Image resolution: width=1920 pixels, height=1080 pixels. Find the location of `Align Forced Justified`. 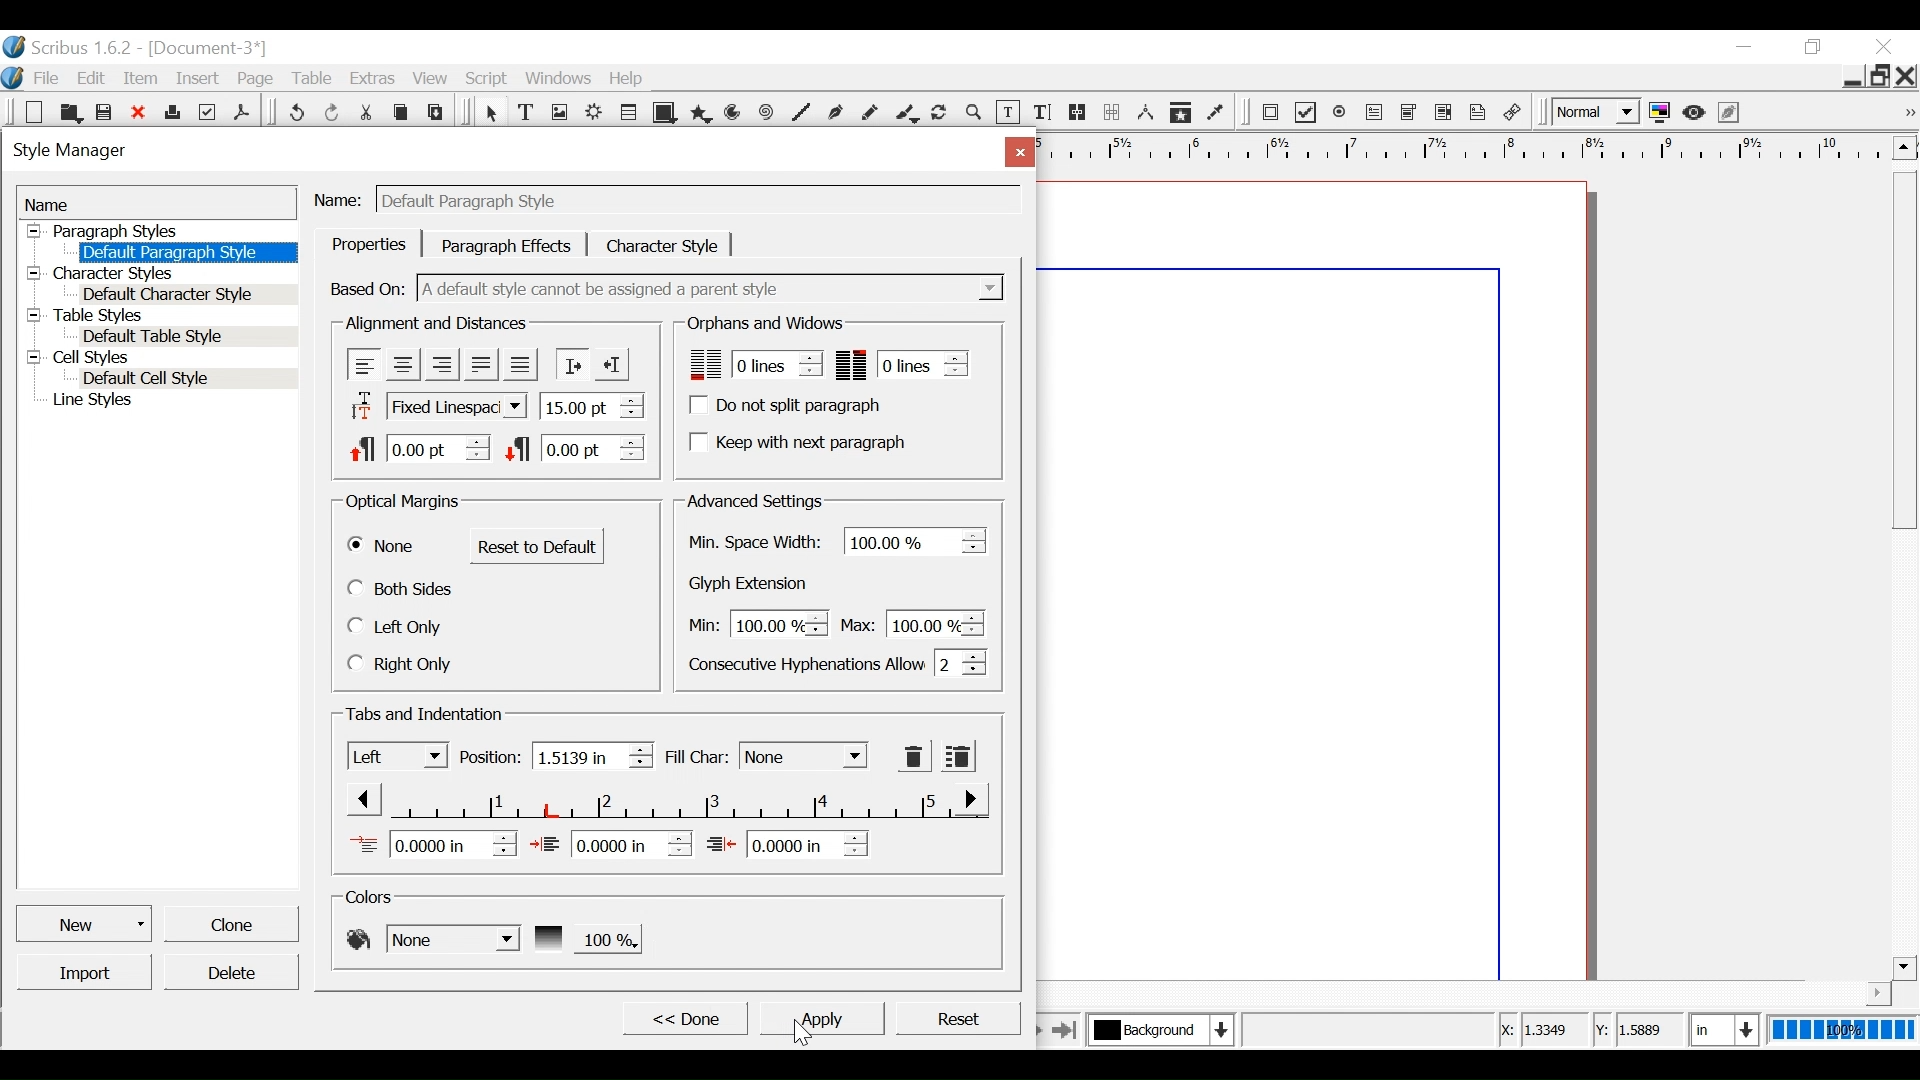

Align Forced Justified is located at coordinates (520, 365).